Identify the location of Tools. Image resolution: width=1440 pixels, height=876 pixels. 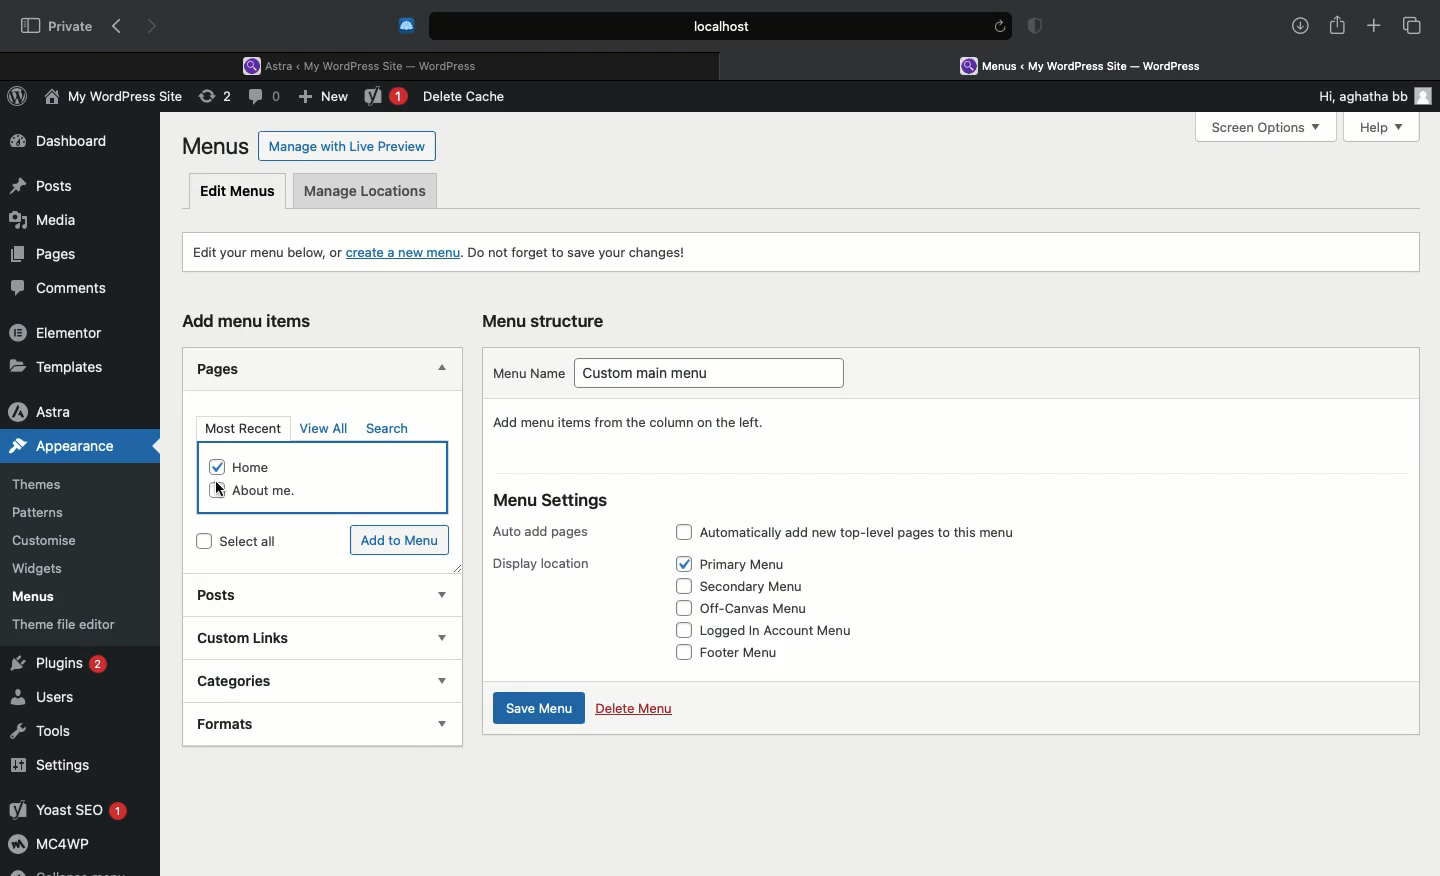
(43, 728).